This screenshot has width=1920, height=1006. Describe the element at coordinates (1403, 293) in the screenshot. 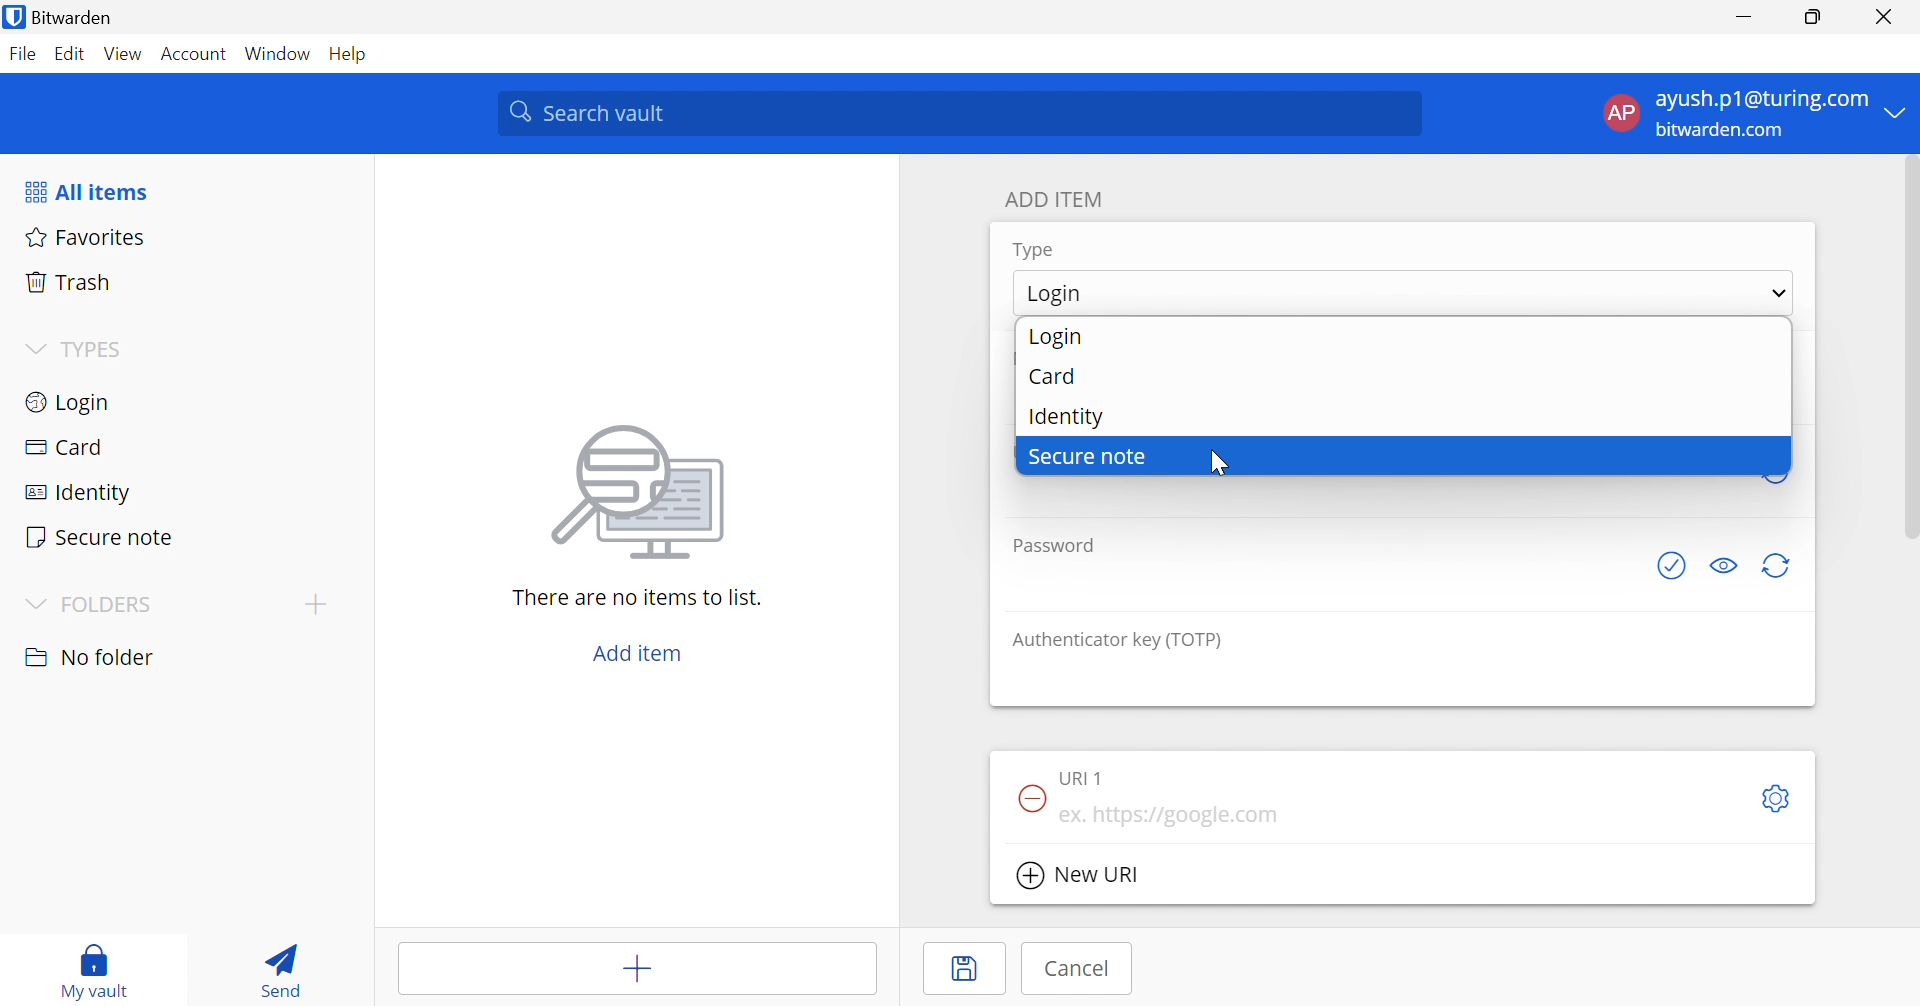

I see `Login` at that location.